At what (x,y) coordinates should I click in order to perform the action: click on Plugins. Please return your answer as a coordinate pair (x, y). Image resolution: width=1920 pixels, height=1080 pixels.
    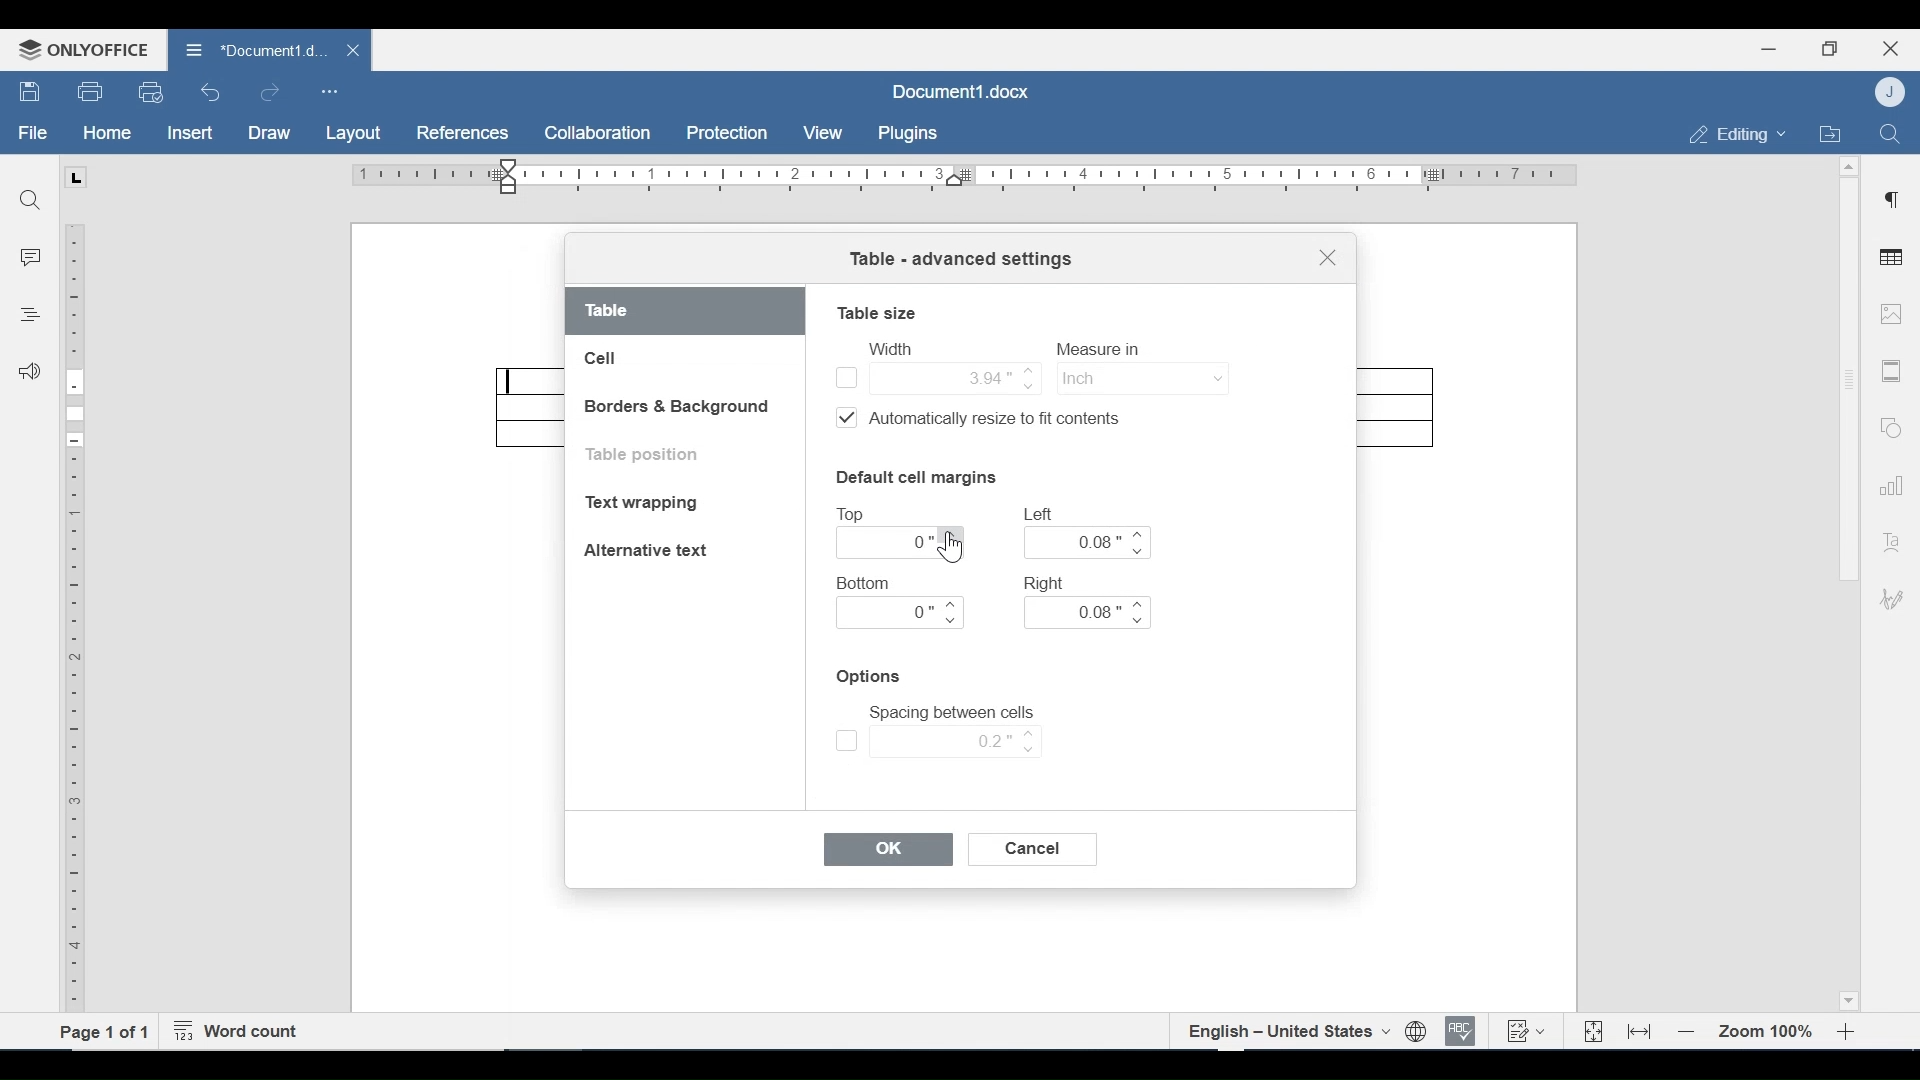
    Looking at the image, I should click on (905, 134).